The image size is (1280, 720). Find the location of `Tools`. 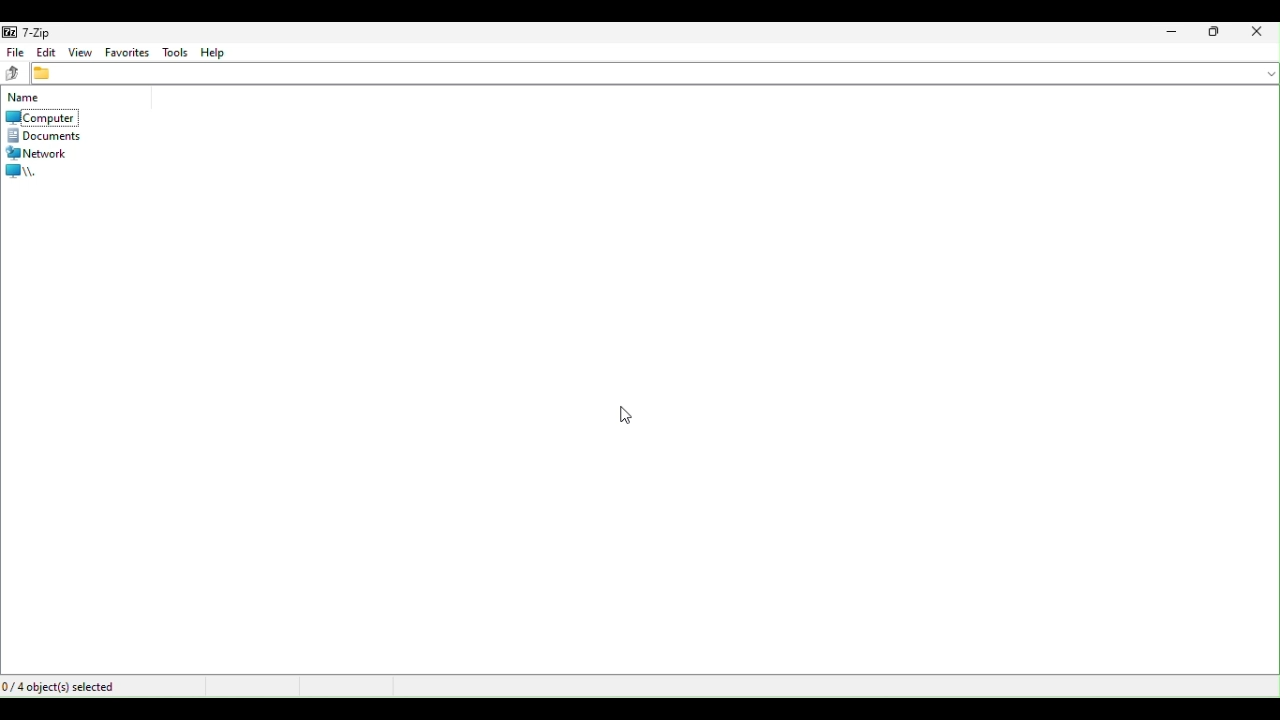

Tools is located at coordinates (175, 53).